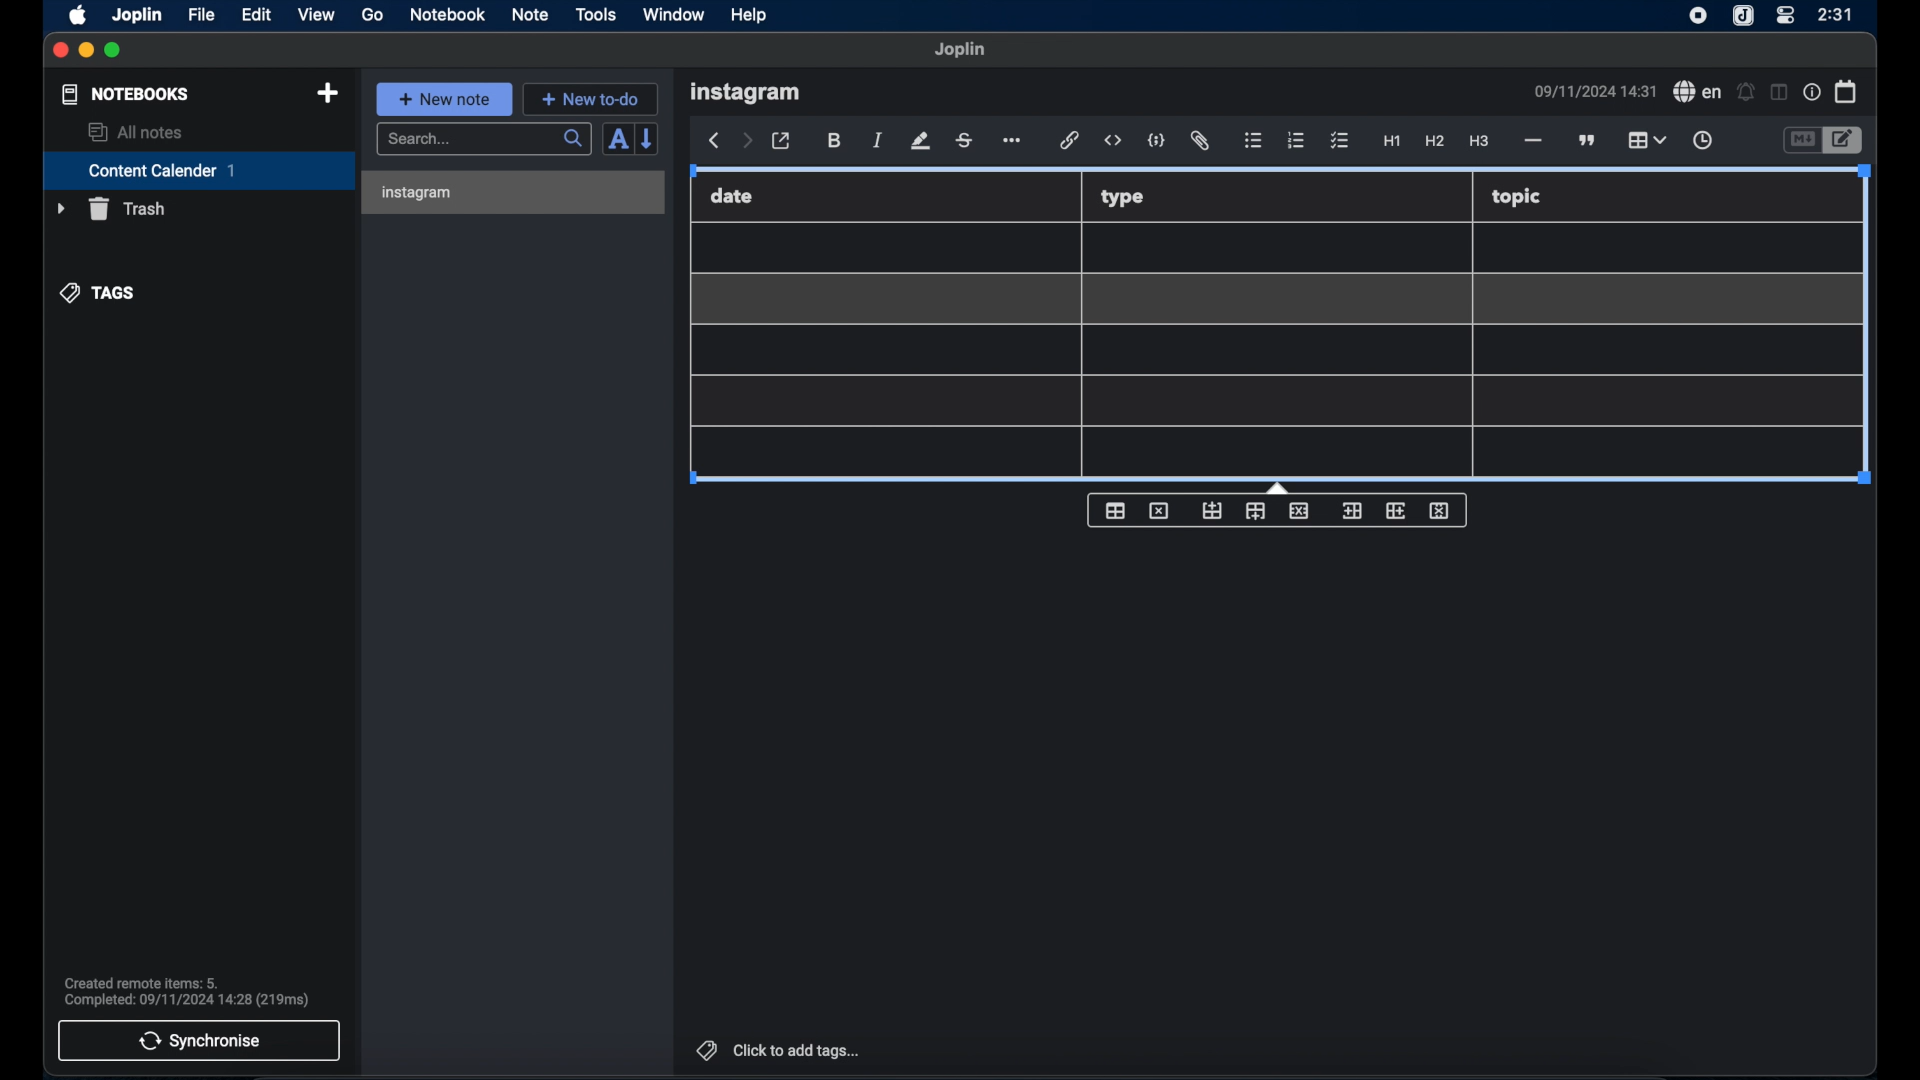  What do you see at coordinates (1159, 510) in the screenshot?
I see `delete table` at bounding box center [1159, 510].